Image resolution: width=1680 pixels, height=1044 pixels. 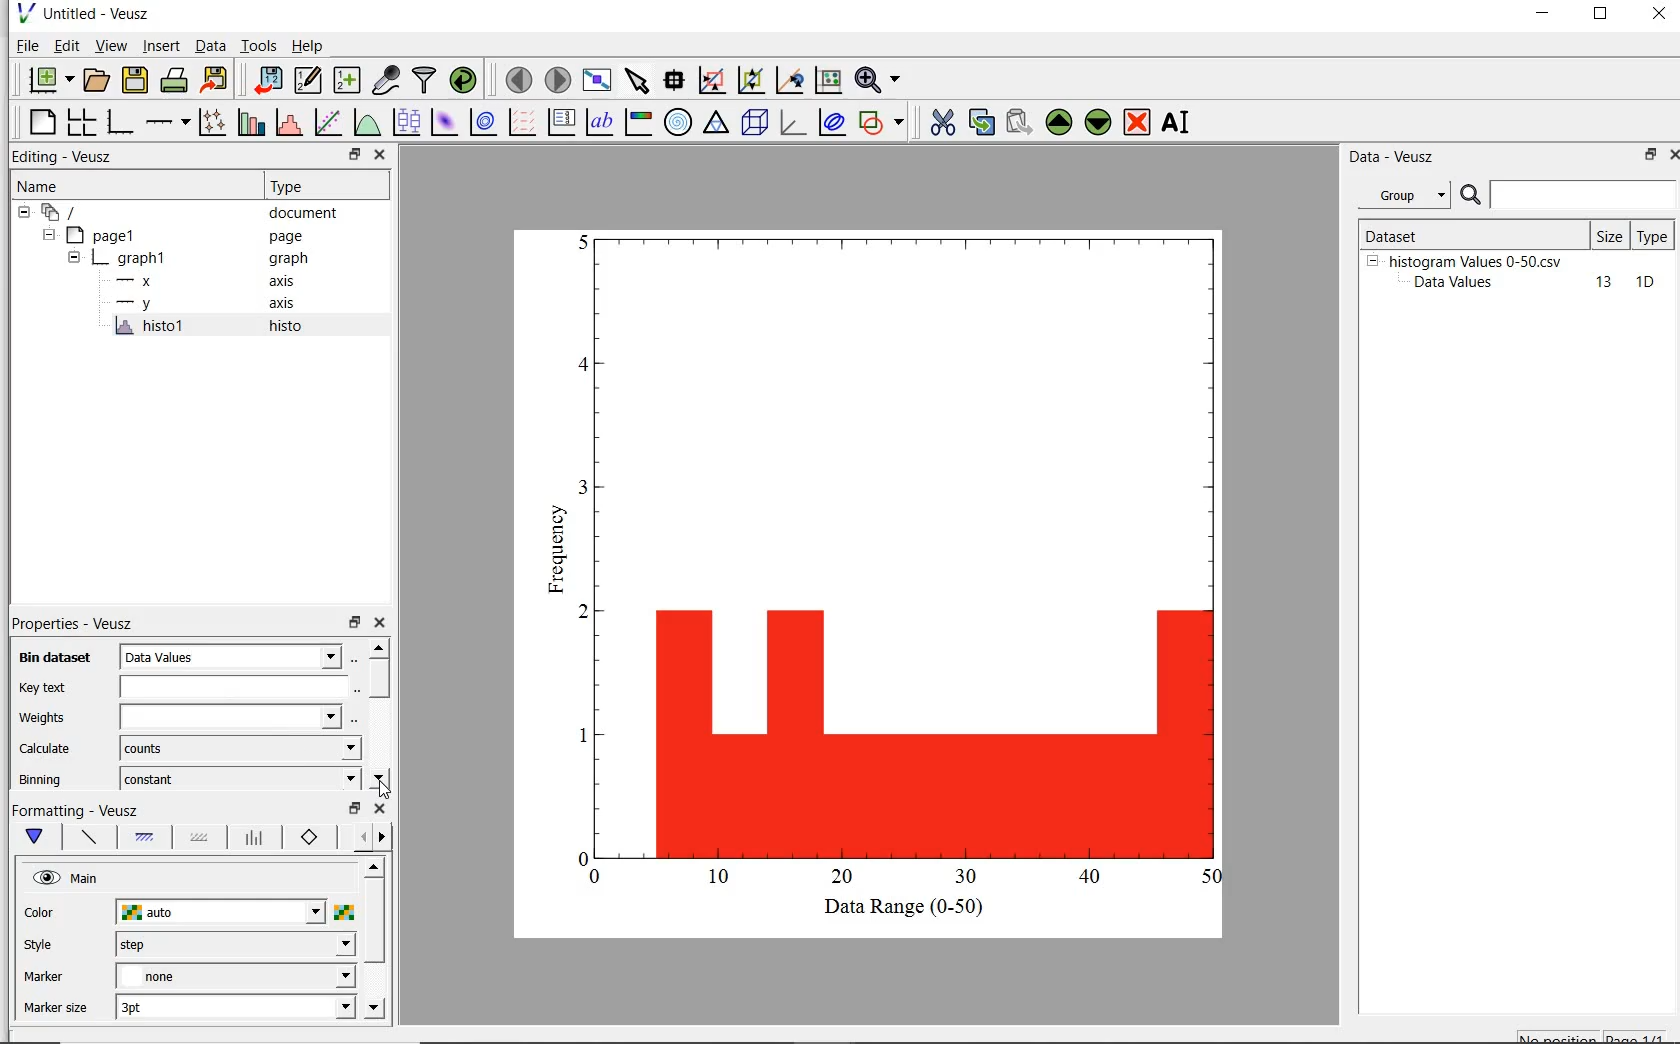 I want to click on move up, so click(x=373, y=866).